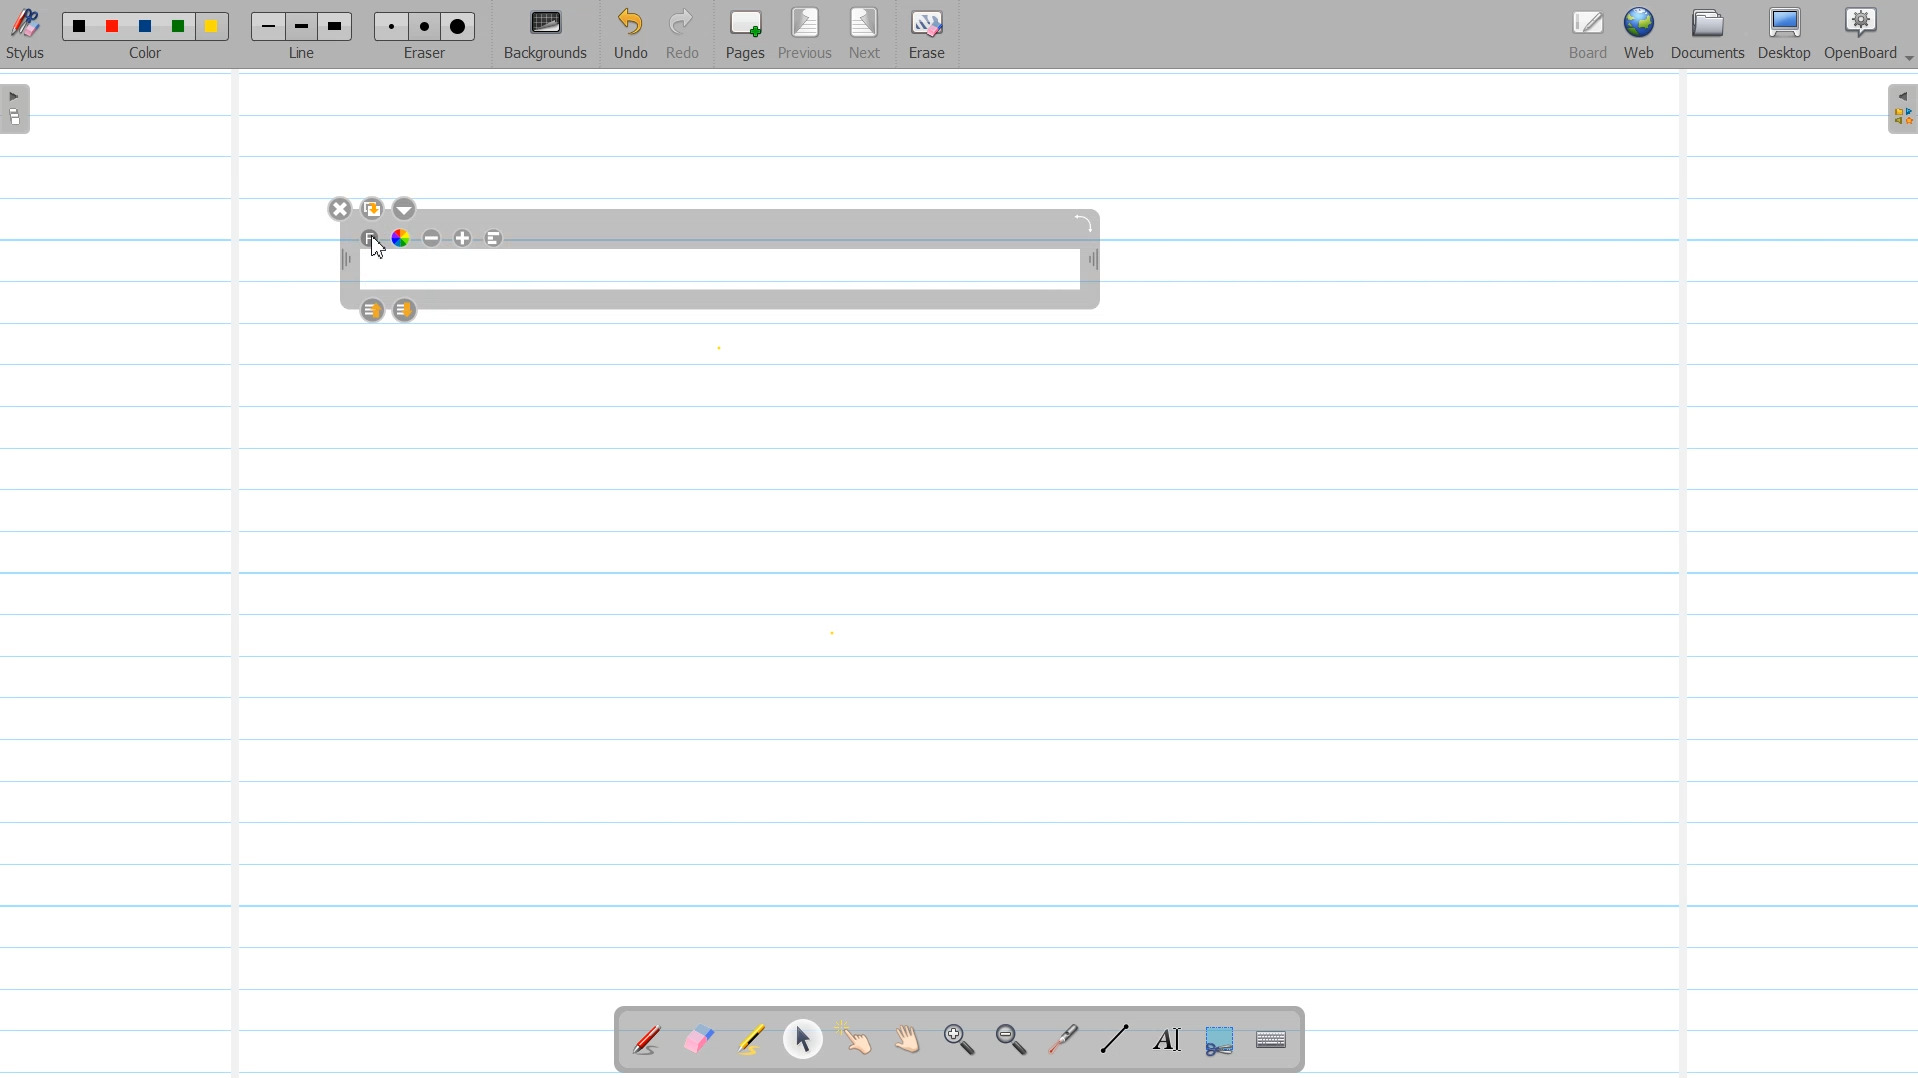 This screenshot has width=1918, height=1078. I want to click on Text Font , so click(371, 238).